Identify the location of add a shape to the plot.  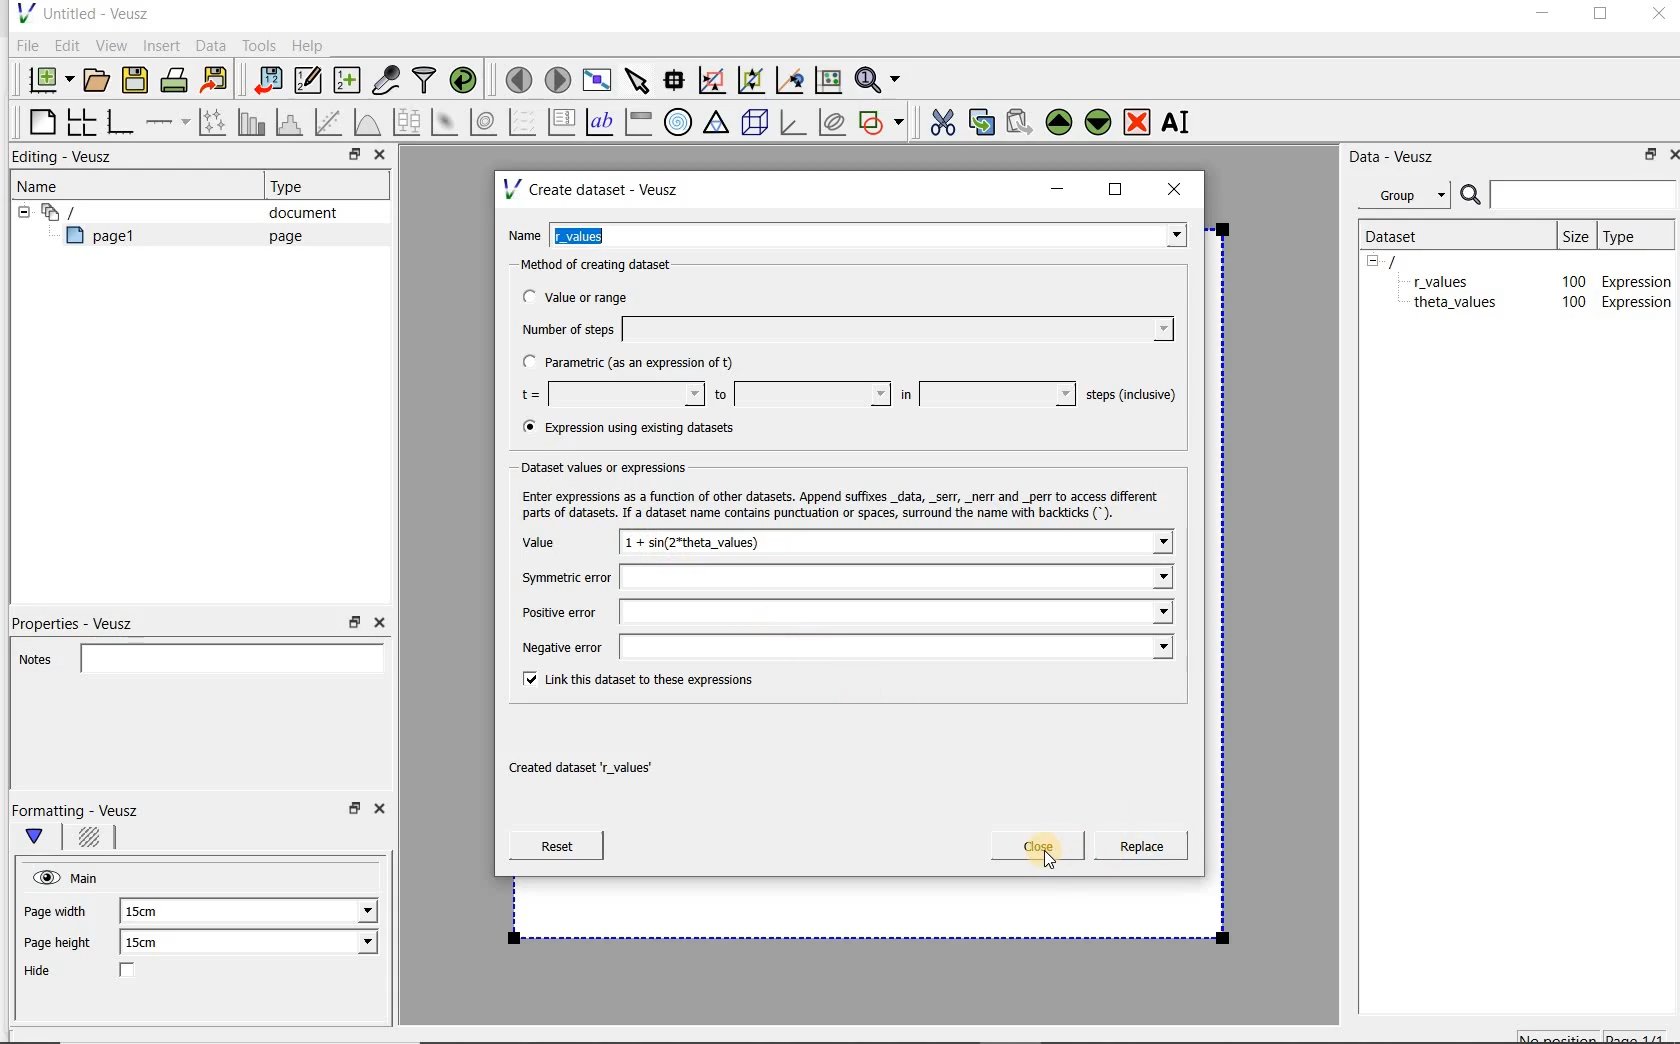
(883, 120).